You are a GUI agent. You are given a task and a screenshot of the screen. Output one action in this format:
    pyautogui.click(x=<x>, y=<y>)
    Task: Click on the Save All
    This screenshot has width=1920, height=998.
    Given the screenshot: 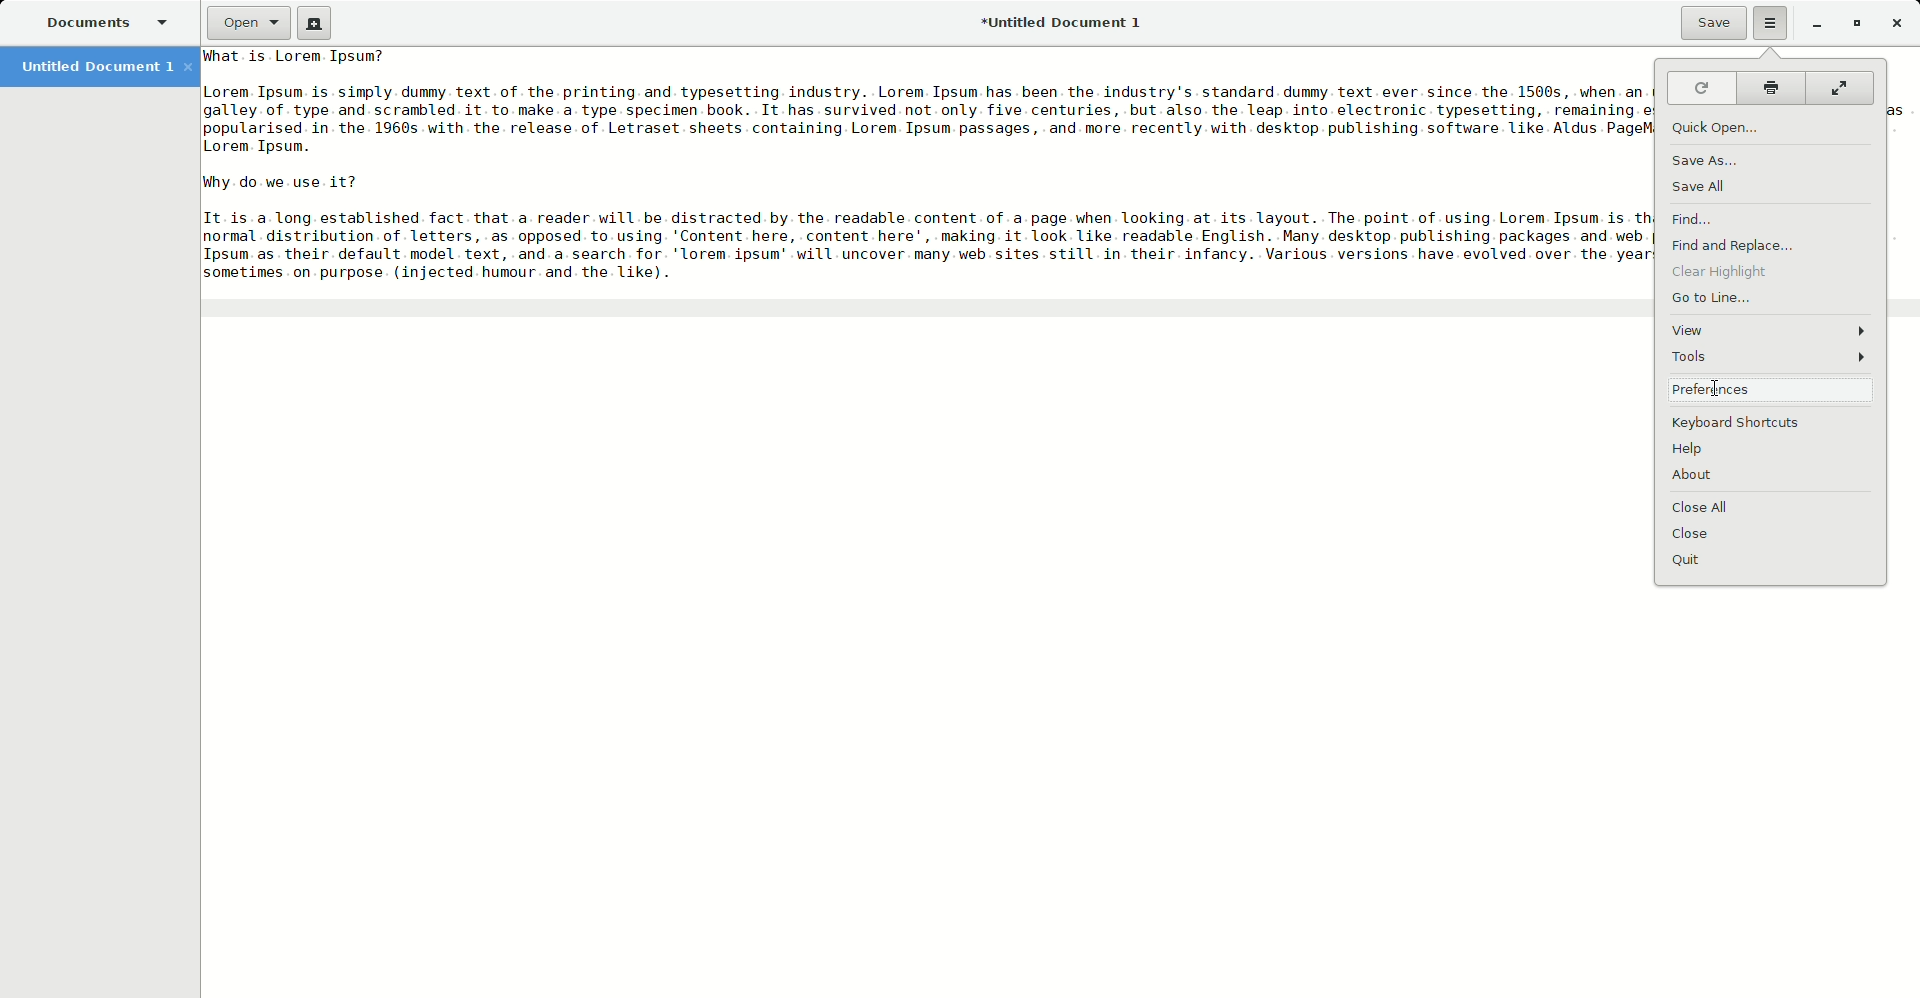 What is the action you would take?
    pyautogui.click(x=1702, y=188)
    